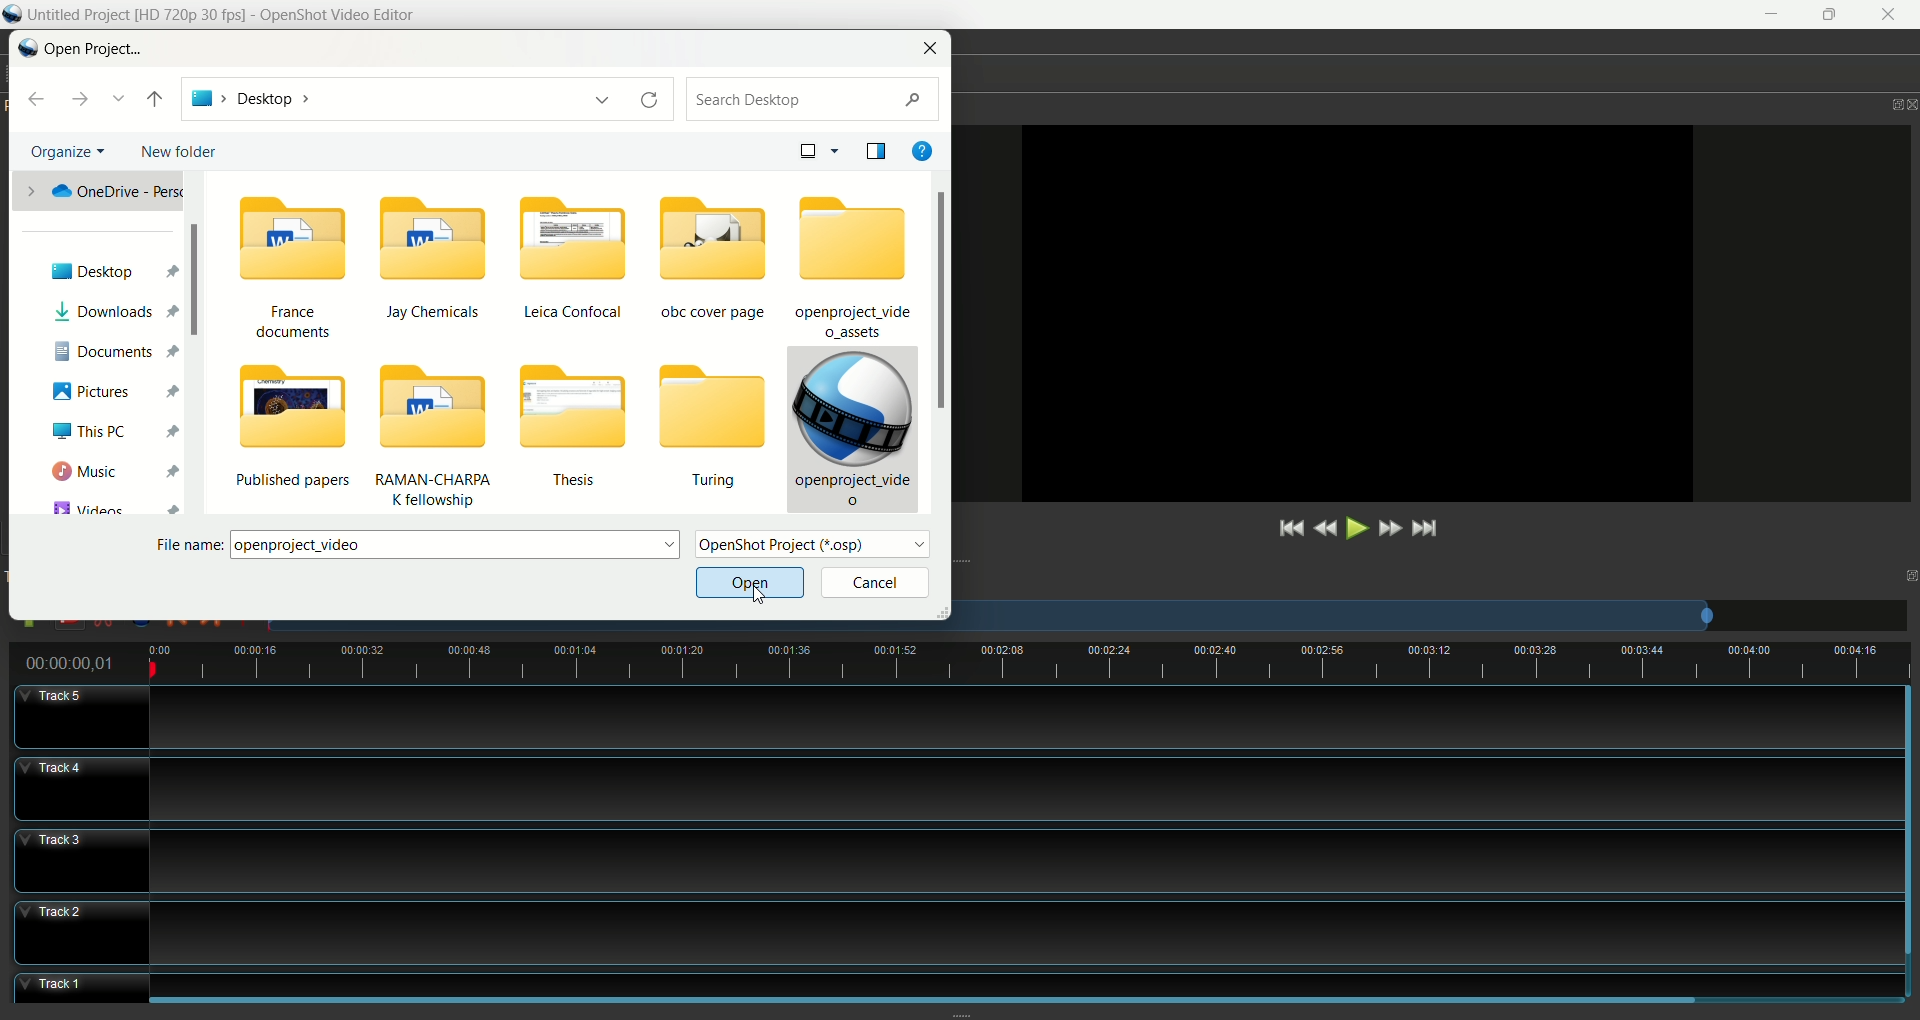 This screenshot has width=1920, height=1020. Describe the element at coordinates (119, 350) in the screenshot. I see `documents` at that location.